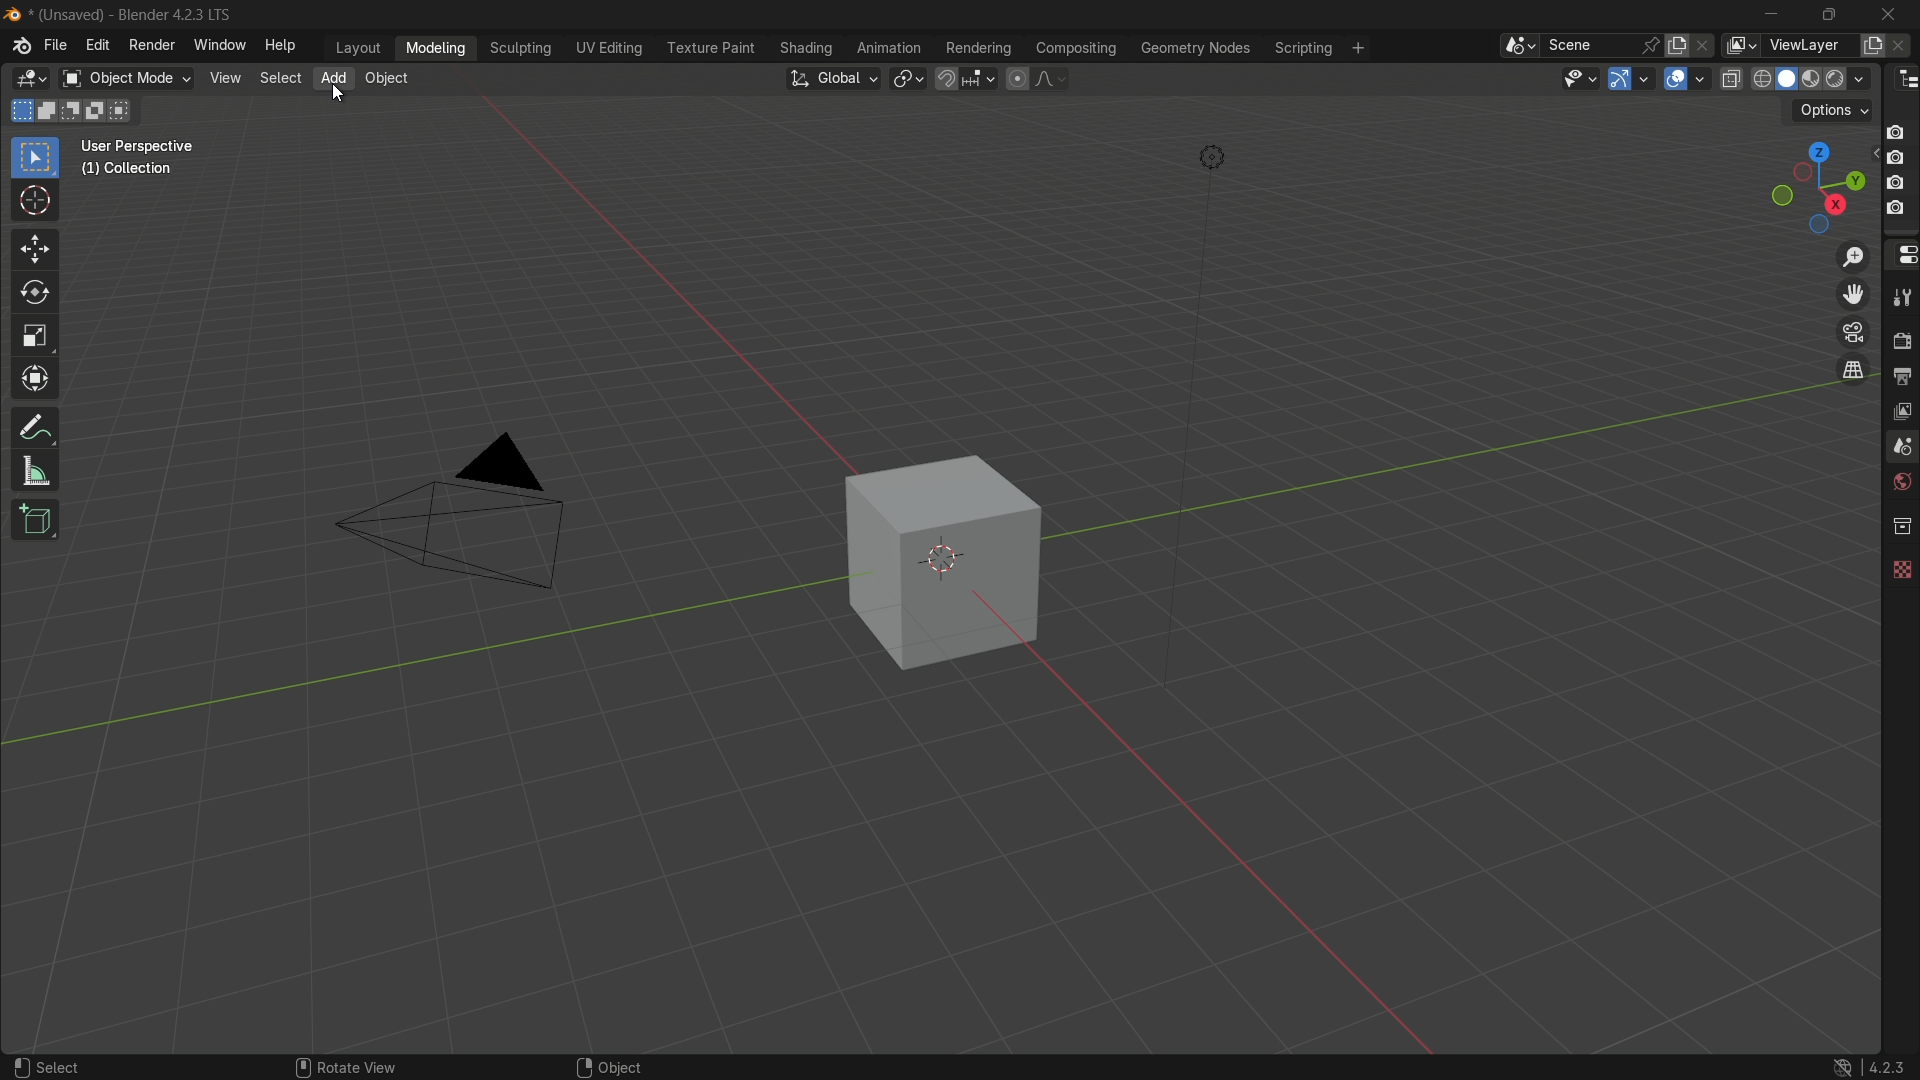  What do you see at coordinates (215, 45) in the screenshot?
I see `window menu` at bounding box center [215, 45].